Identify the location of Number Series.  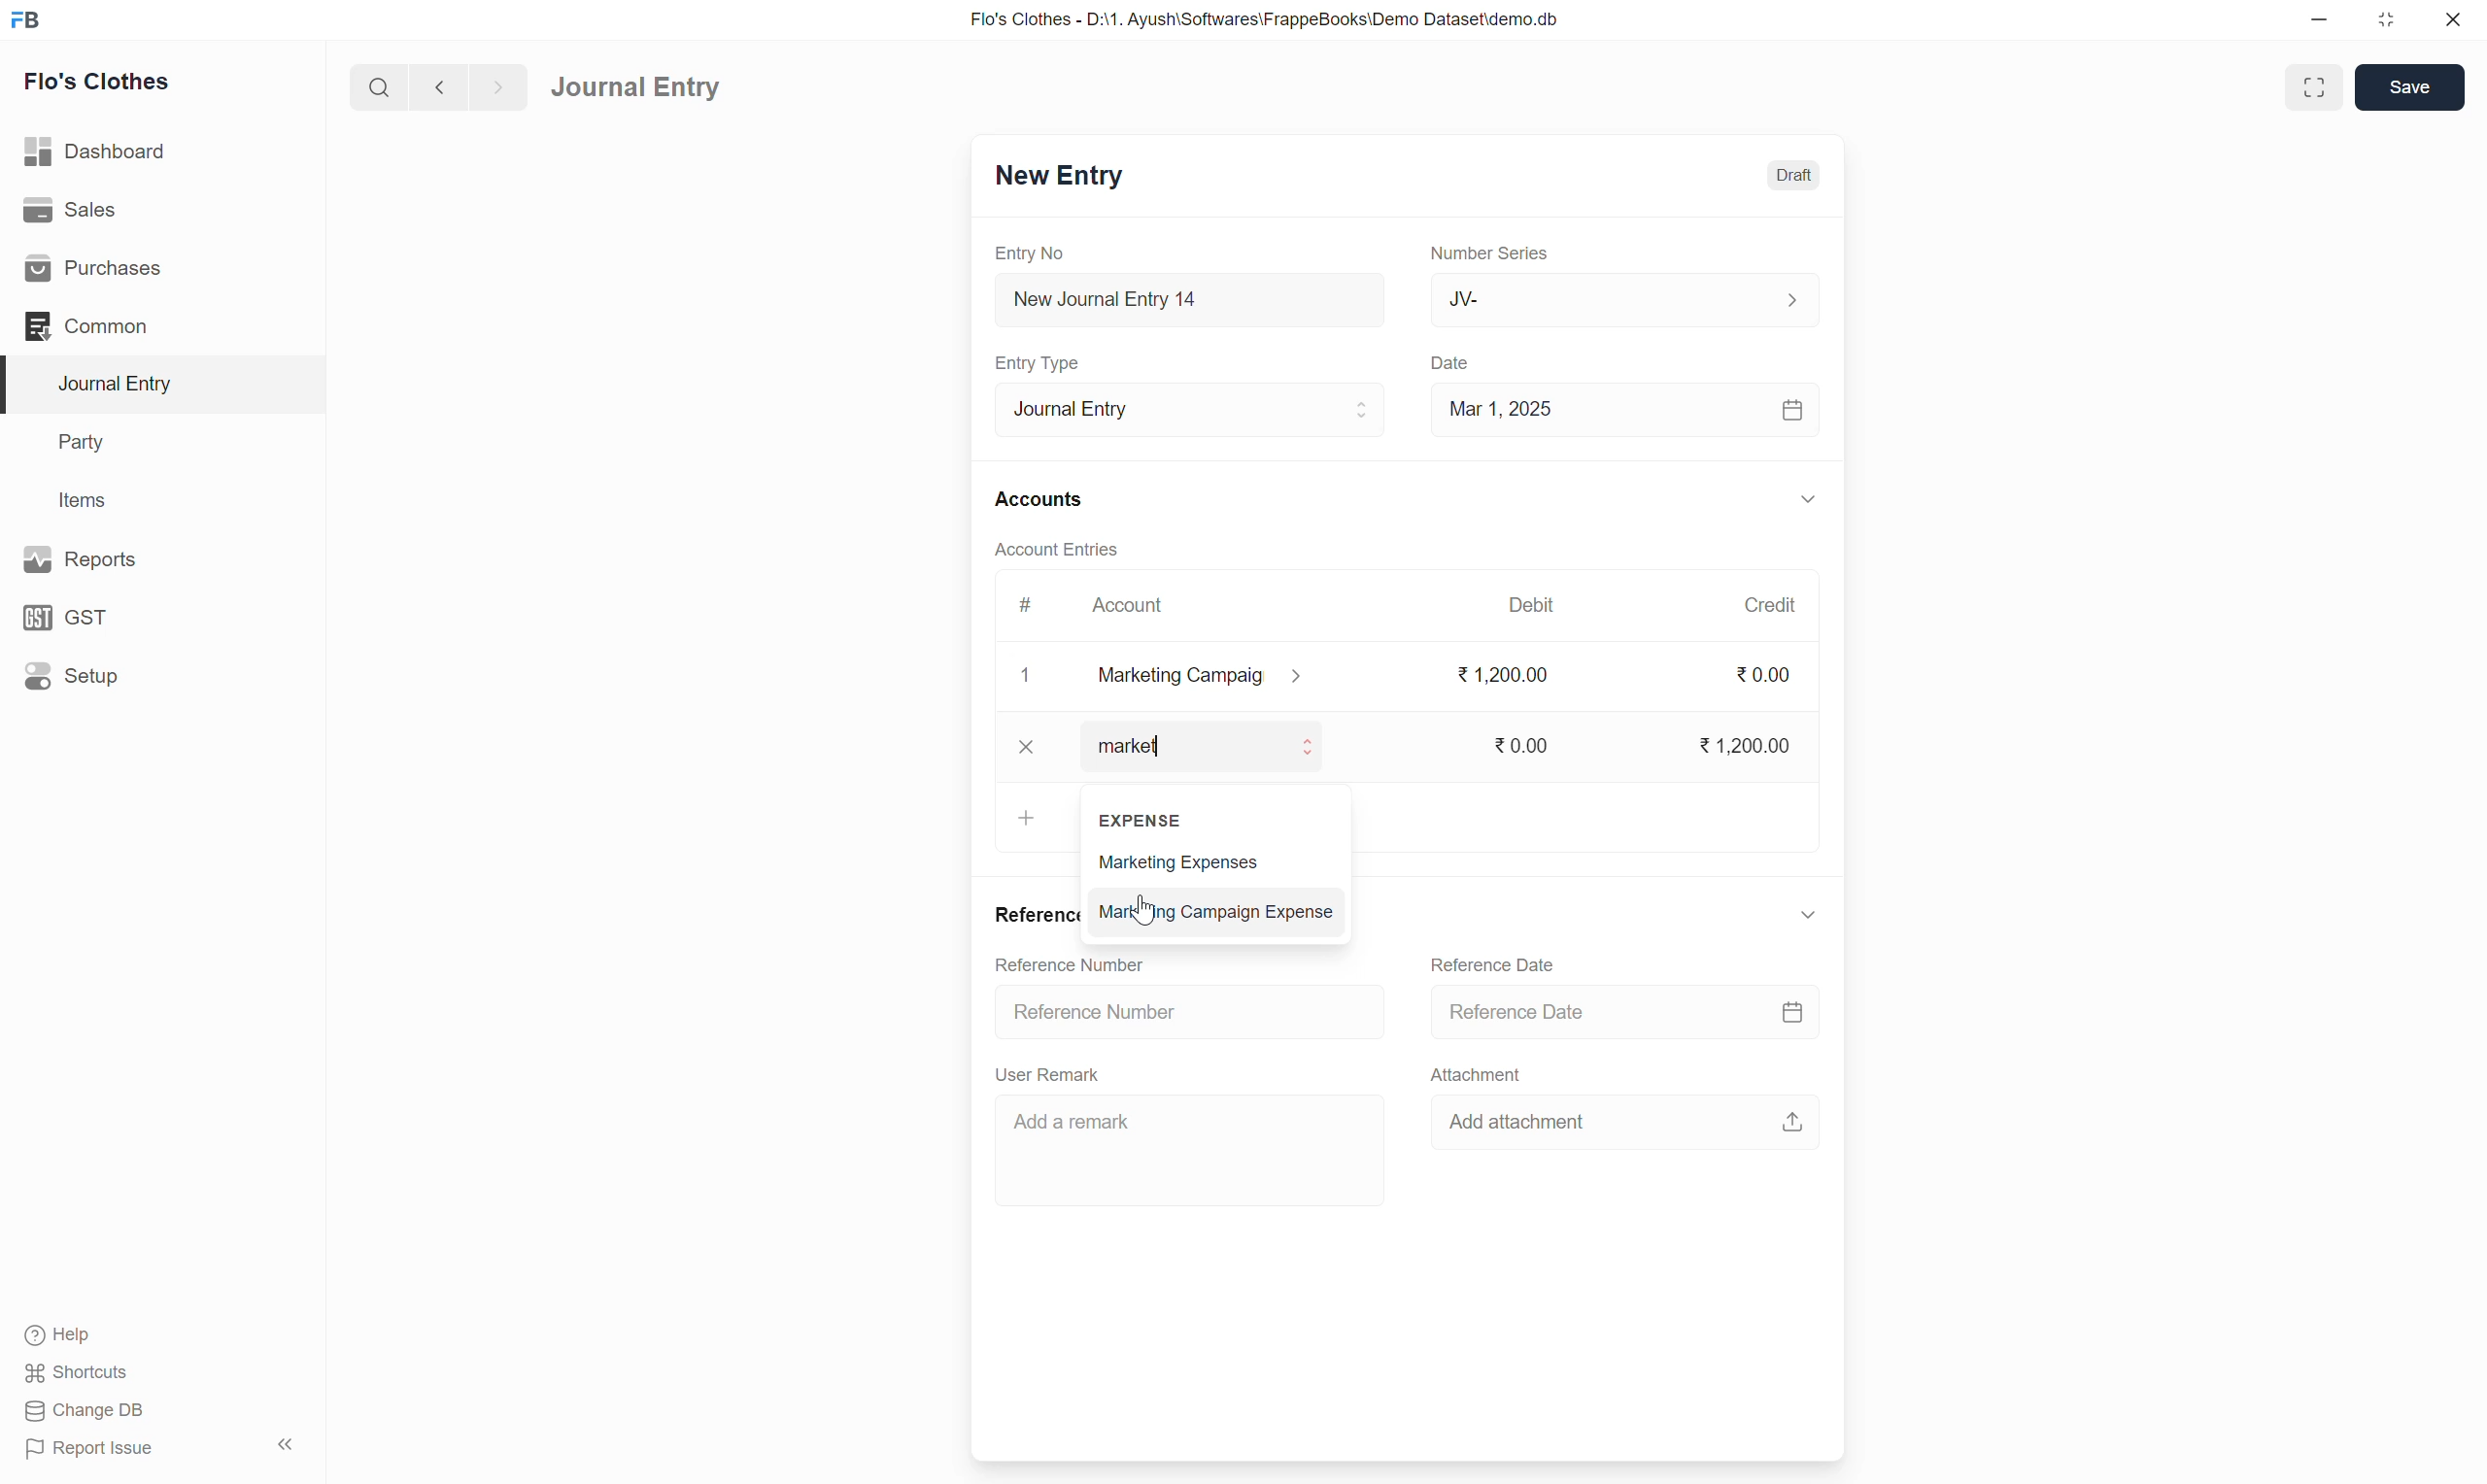
(1490, 251).